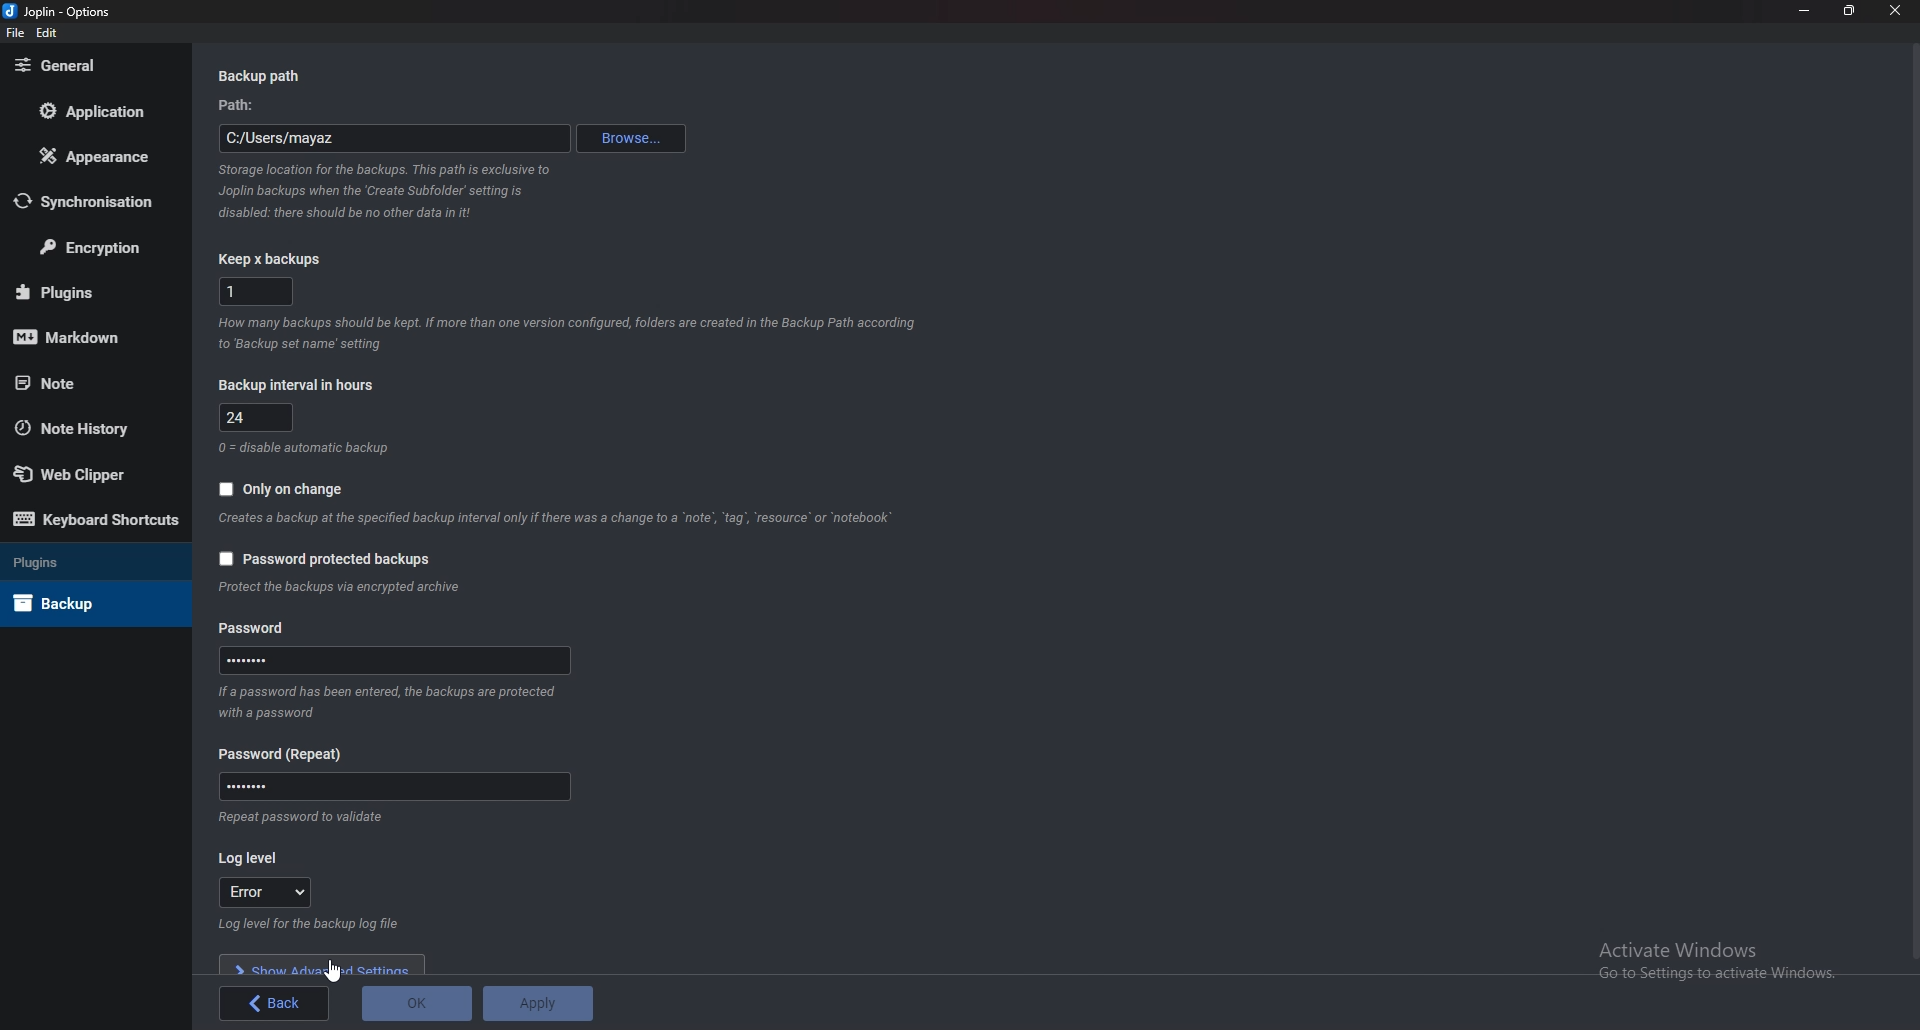  Describe the element at coordinates (342, 588) in the screenshot. I see `info` at that location.